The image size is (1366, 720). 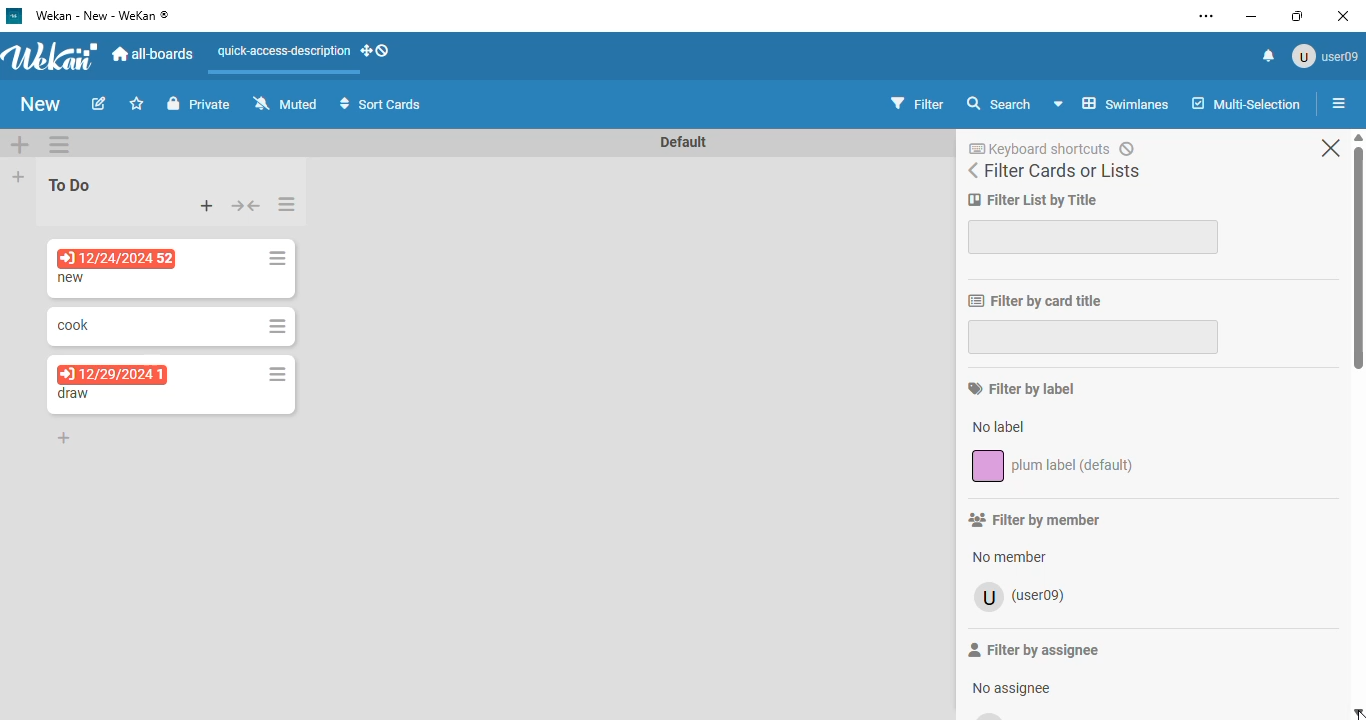 What do you see at coordinates (1095, 236) in the screenshot?
I see `filter list by title input box` at bounding box center [1095, 236].